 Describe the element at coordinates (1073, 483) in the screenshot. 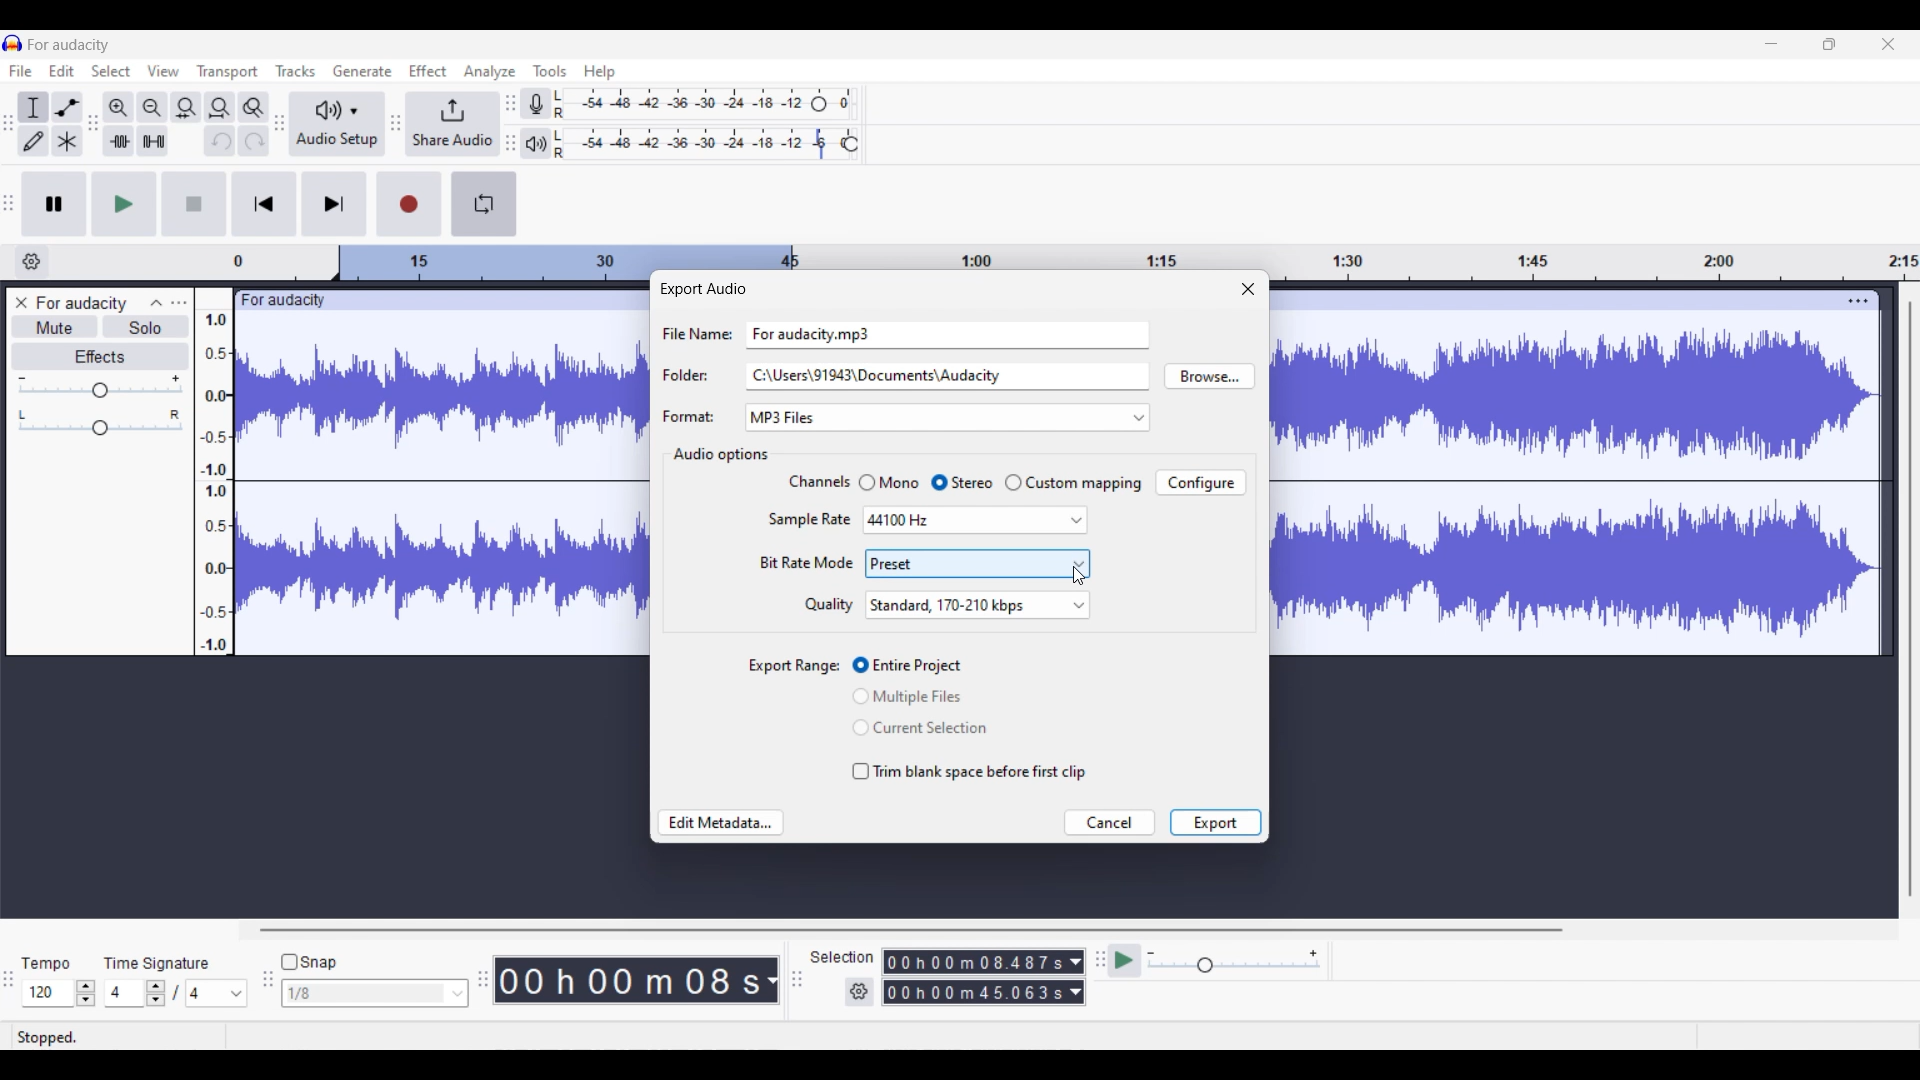

I see `Toggle for Custom mapping` at that location.